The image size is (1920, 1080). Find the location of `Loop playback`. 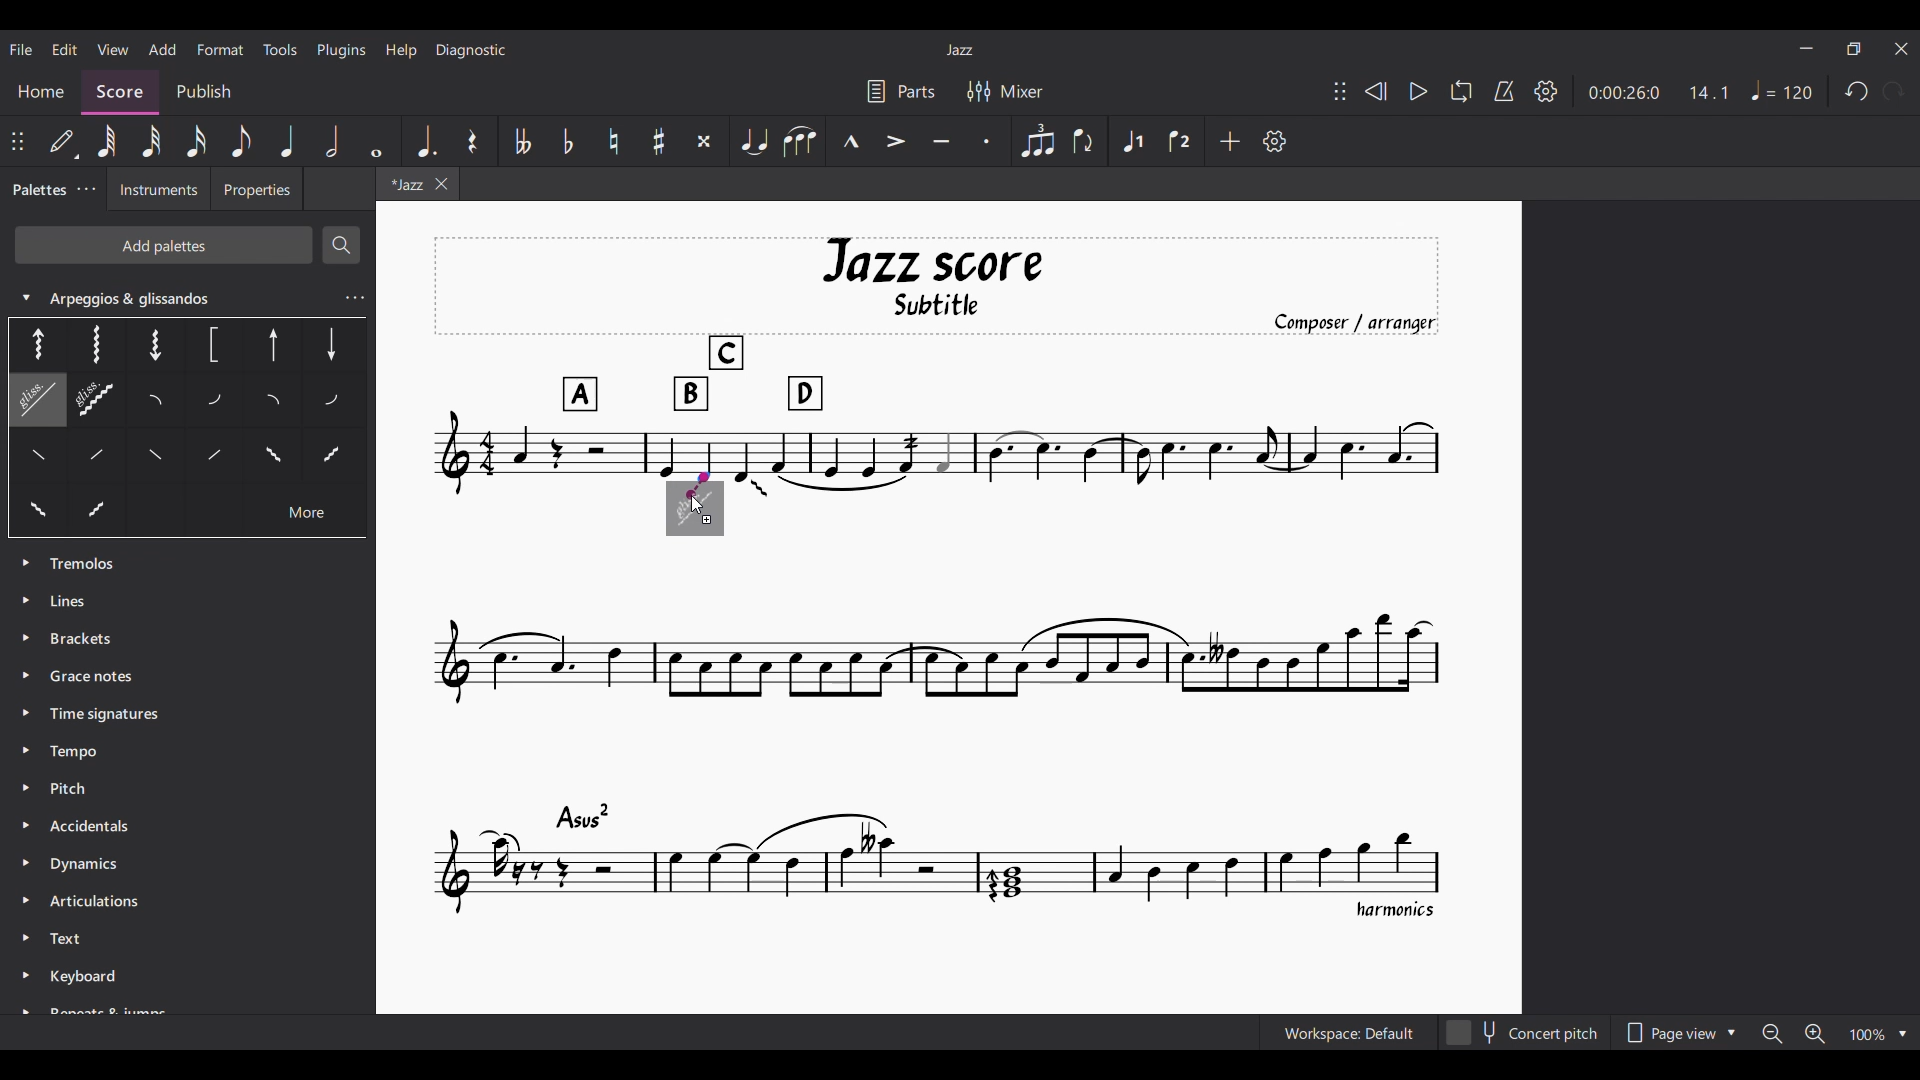

Loop playback is located at coordinates (1461, 91).